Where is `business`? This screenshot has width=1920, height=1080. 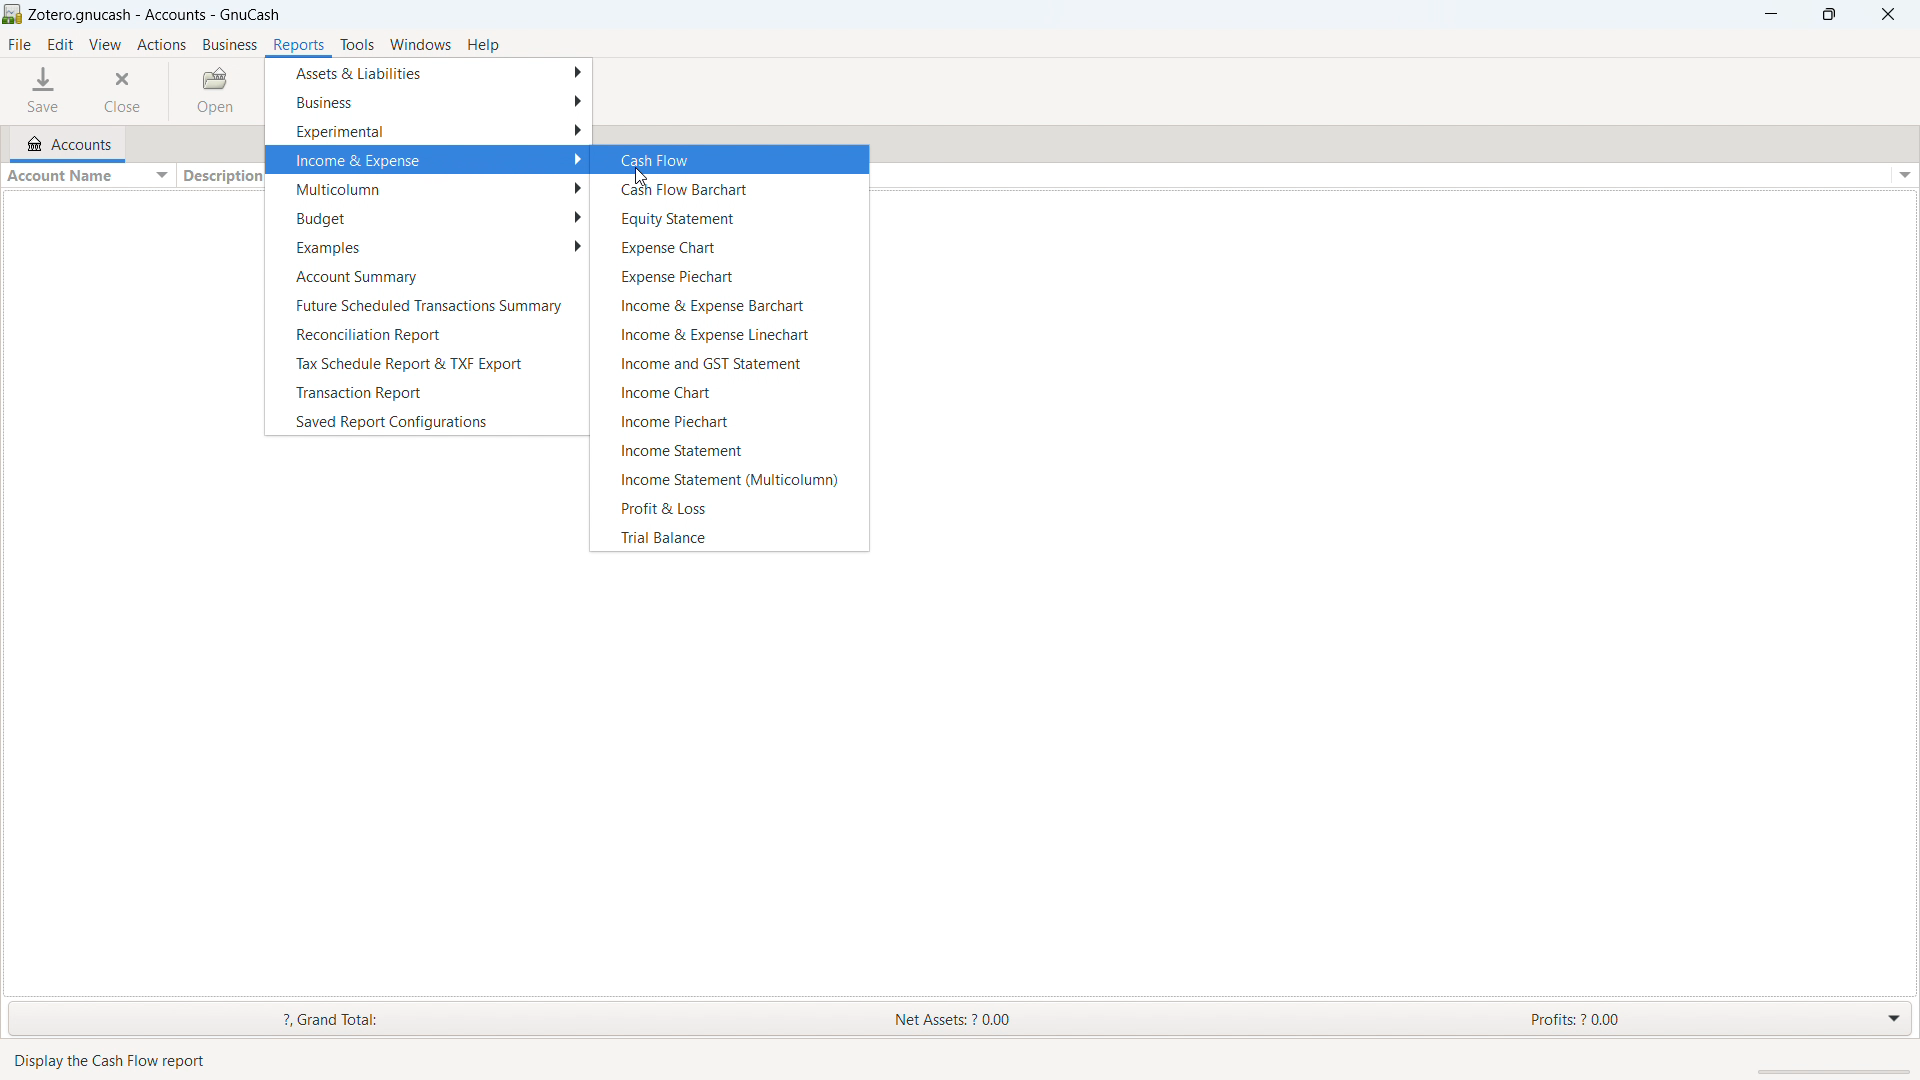 business is located at coordinates (229, 44).